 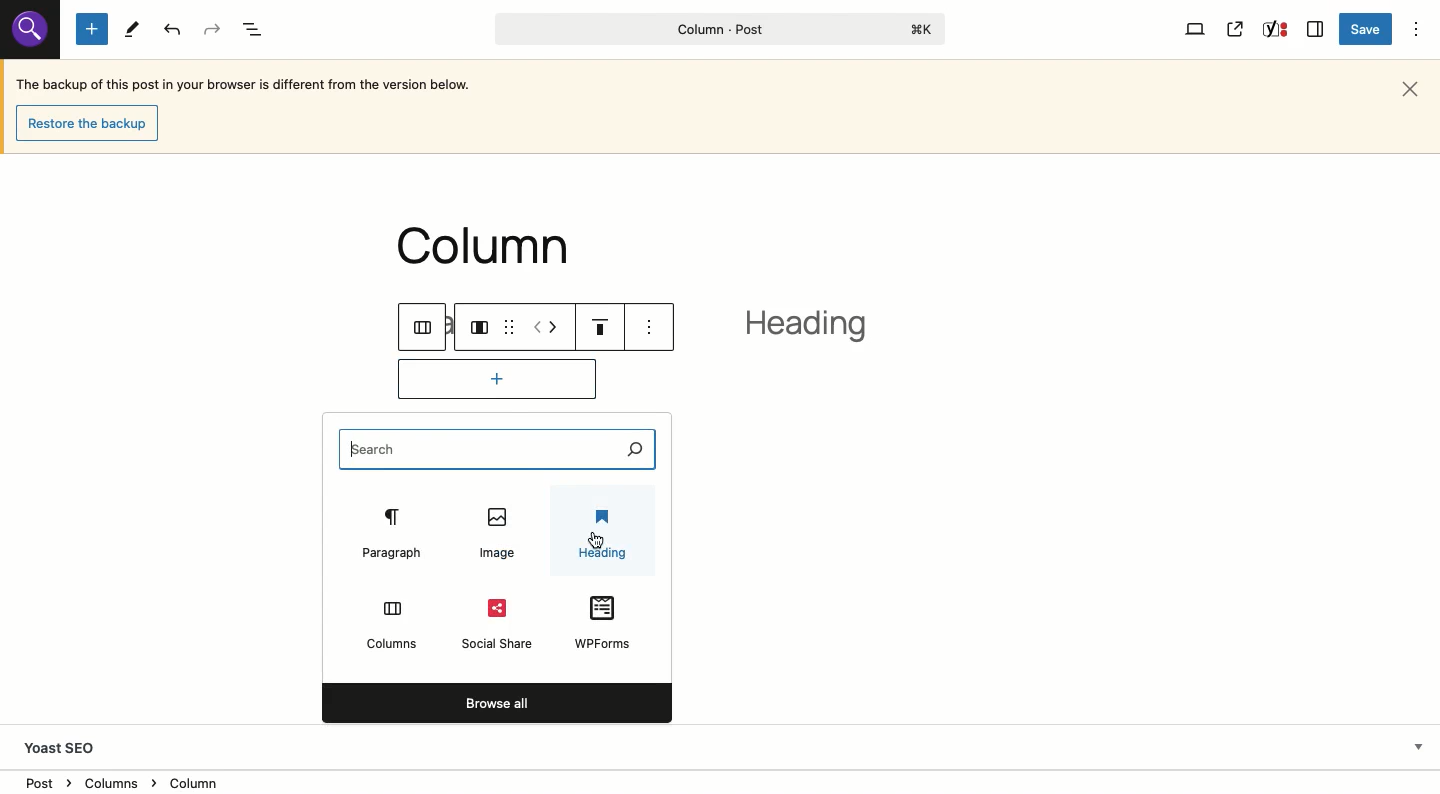 What do you see at coordinates (1236, 29) in the screenshot?
I see `View post` at bounding box center [1236, 29].